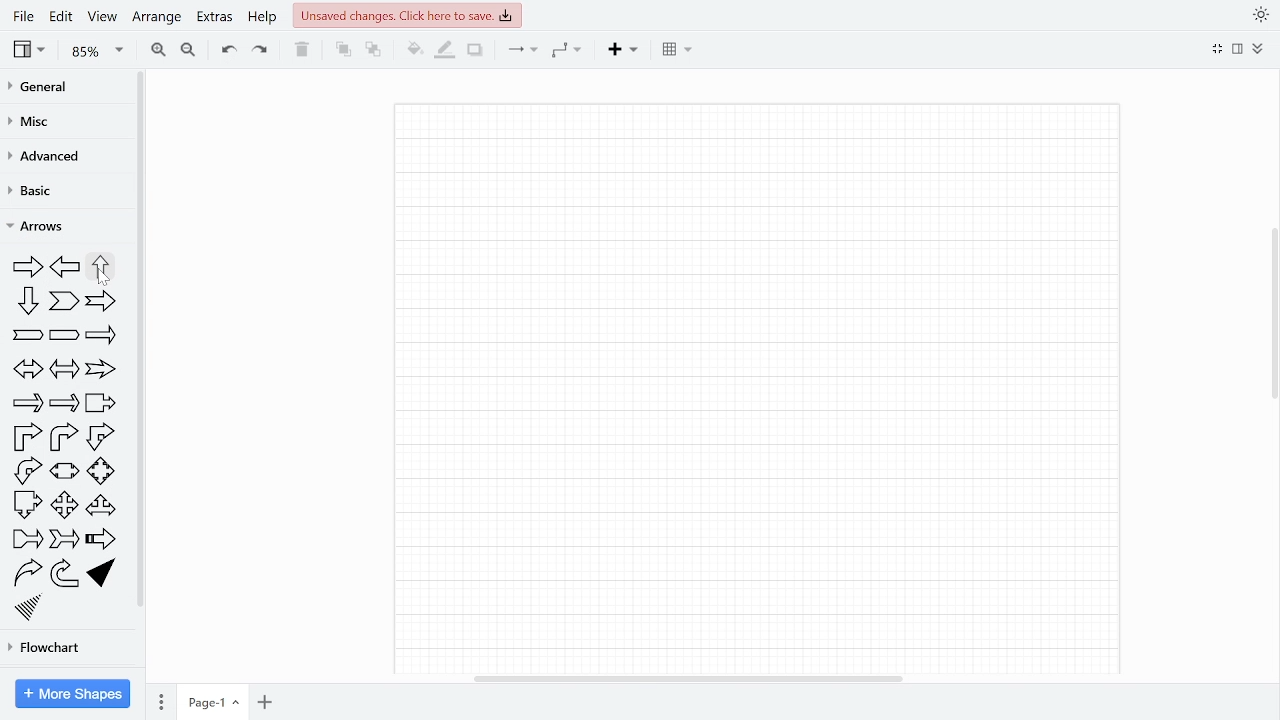 This screenshot has height=720, width=1280. Describe the element at coordinates (102, 19) in the screenshot. I see `View` at that location.